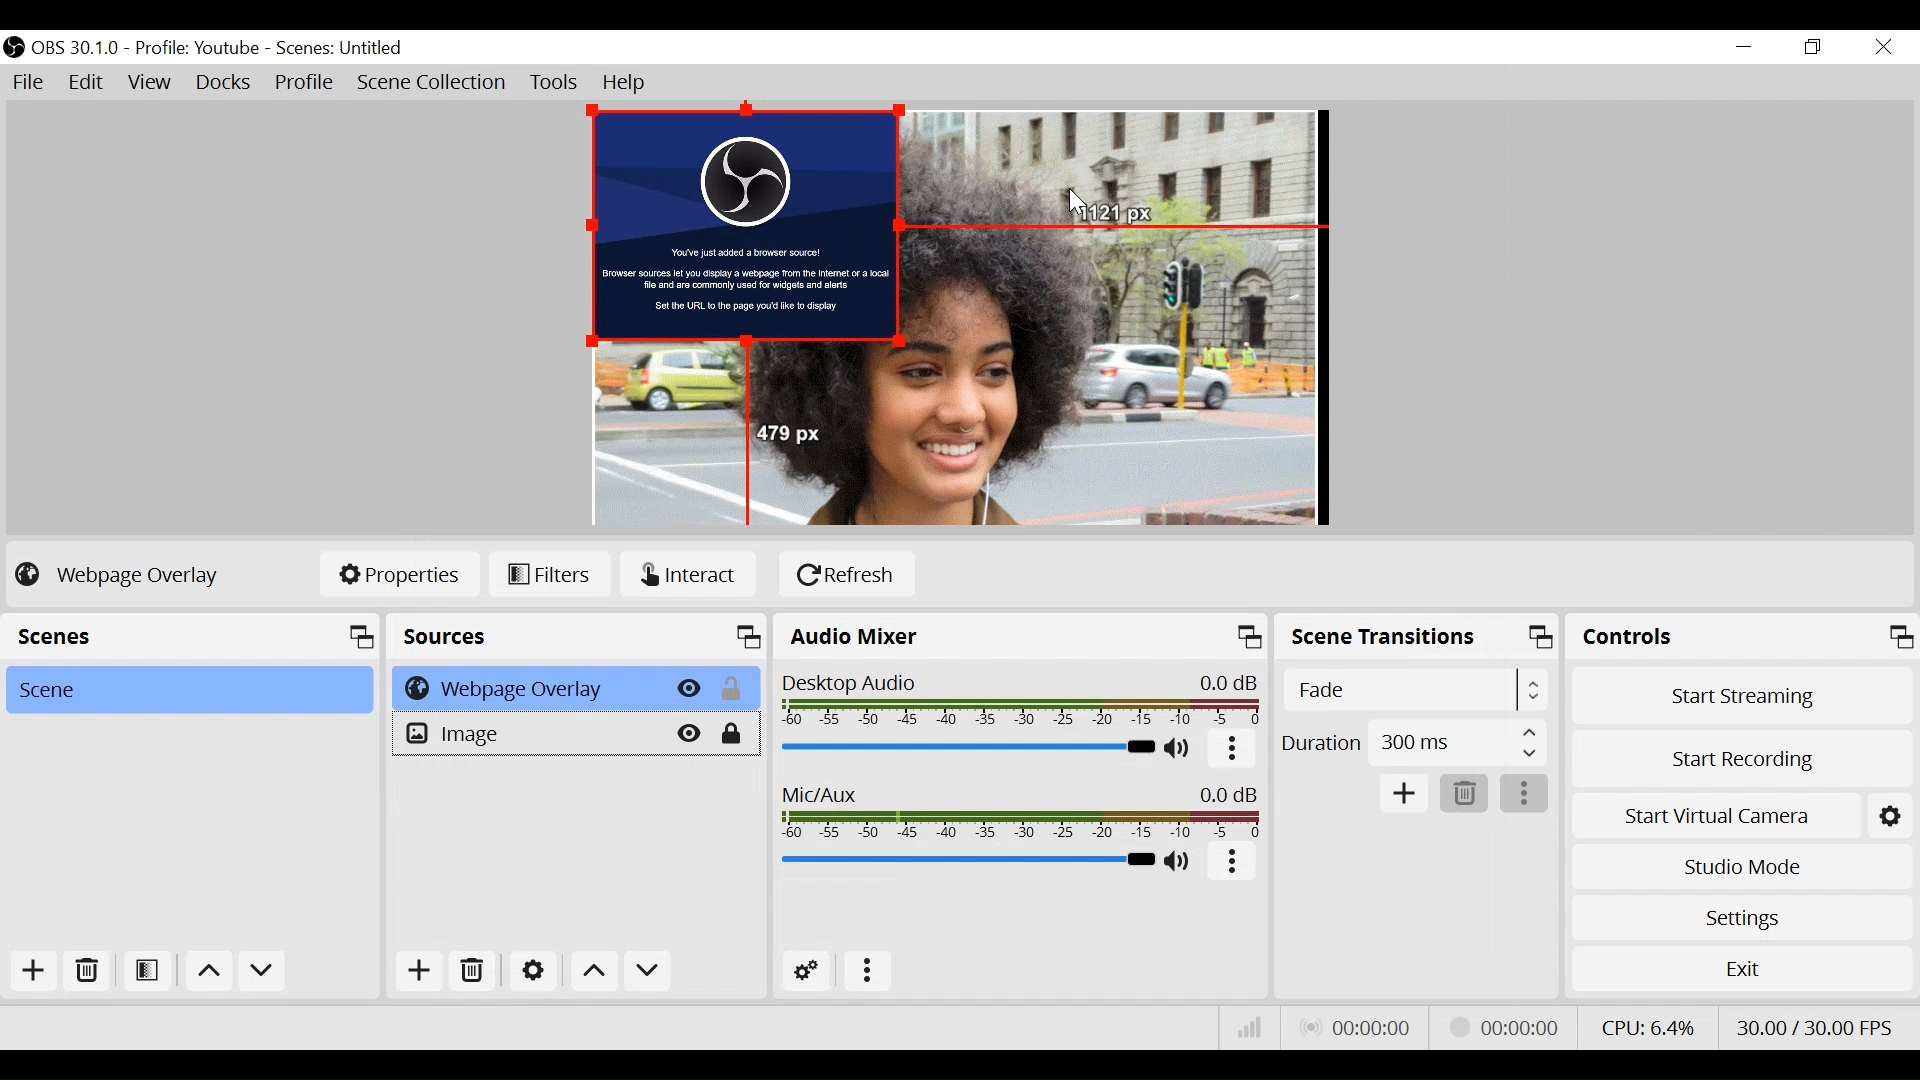 The height and width of the screenshot is (1080, 1920). I want to click on Desktop Audio Slider, so click(968, 749).